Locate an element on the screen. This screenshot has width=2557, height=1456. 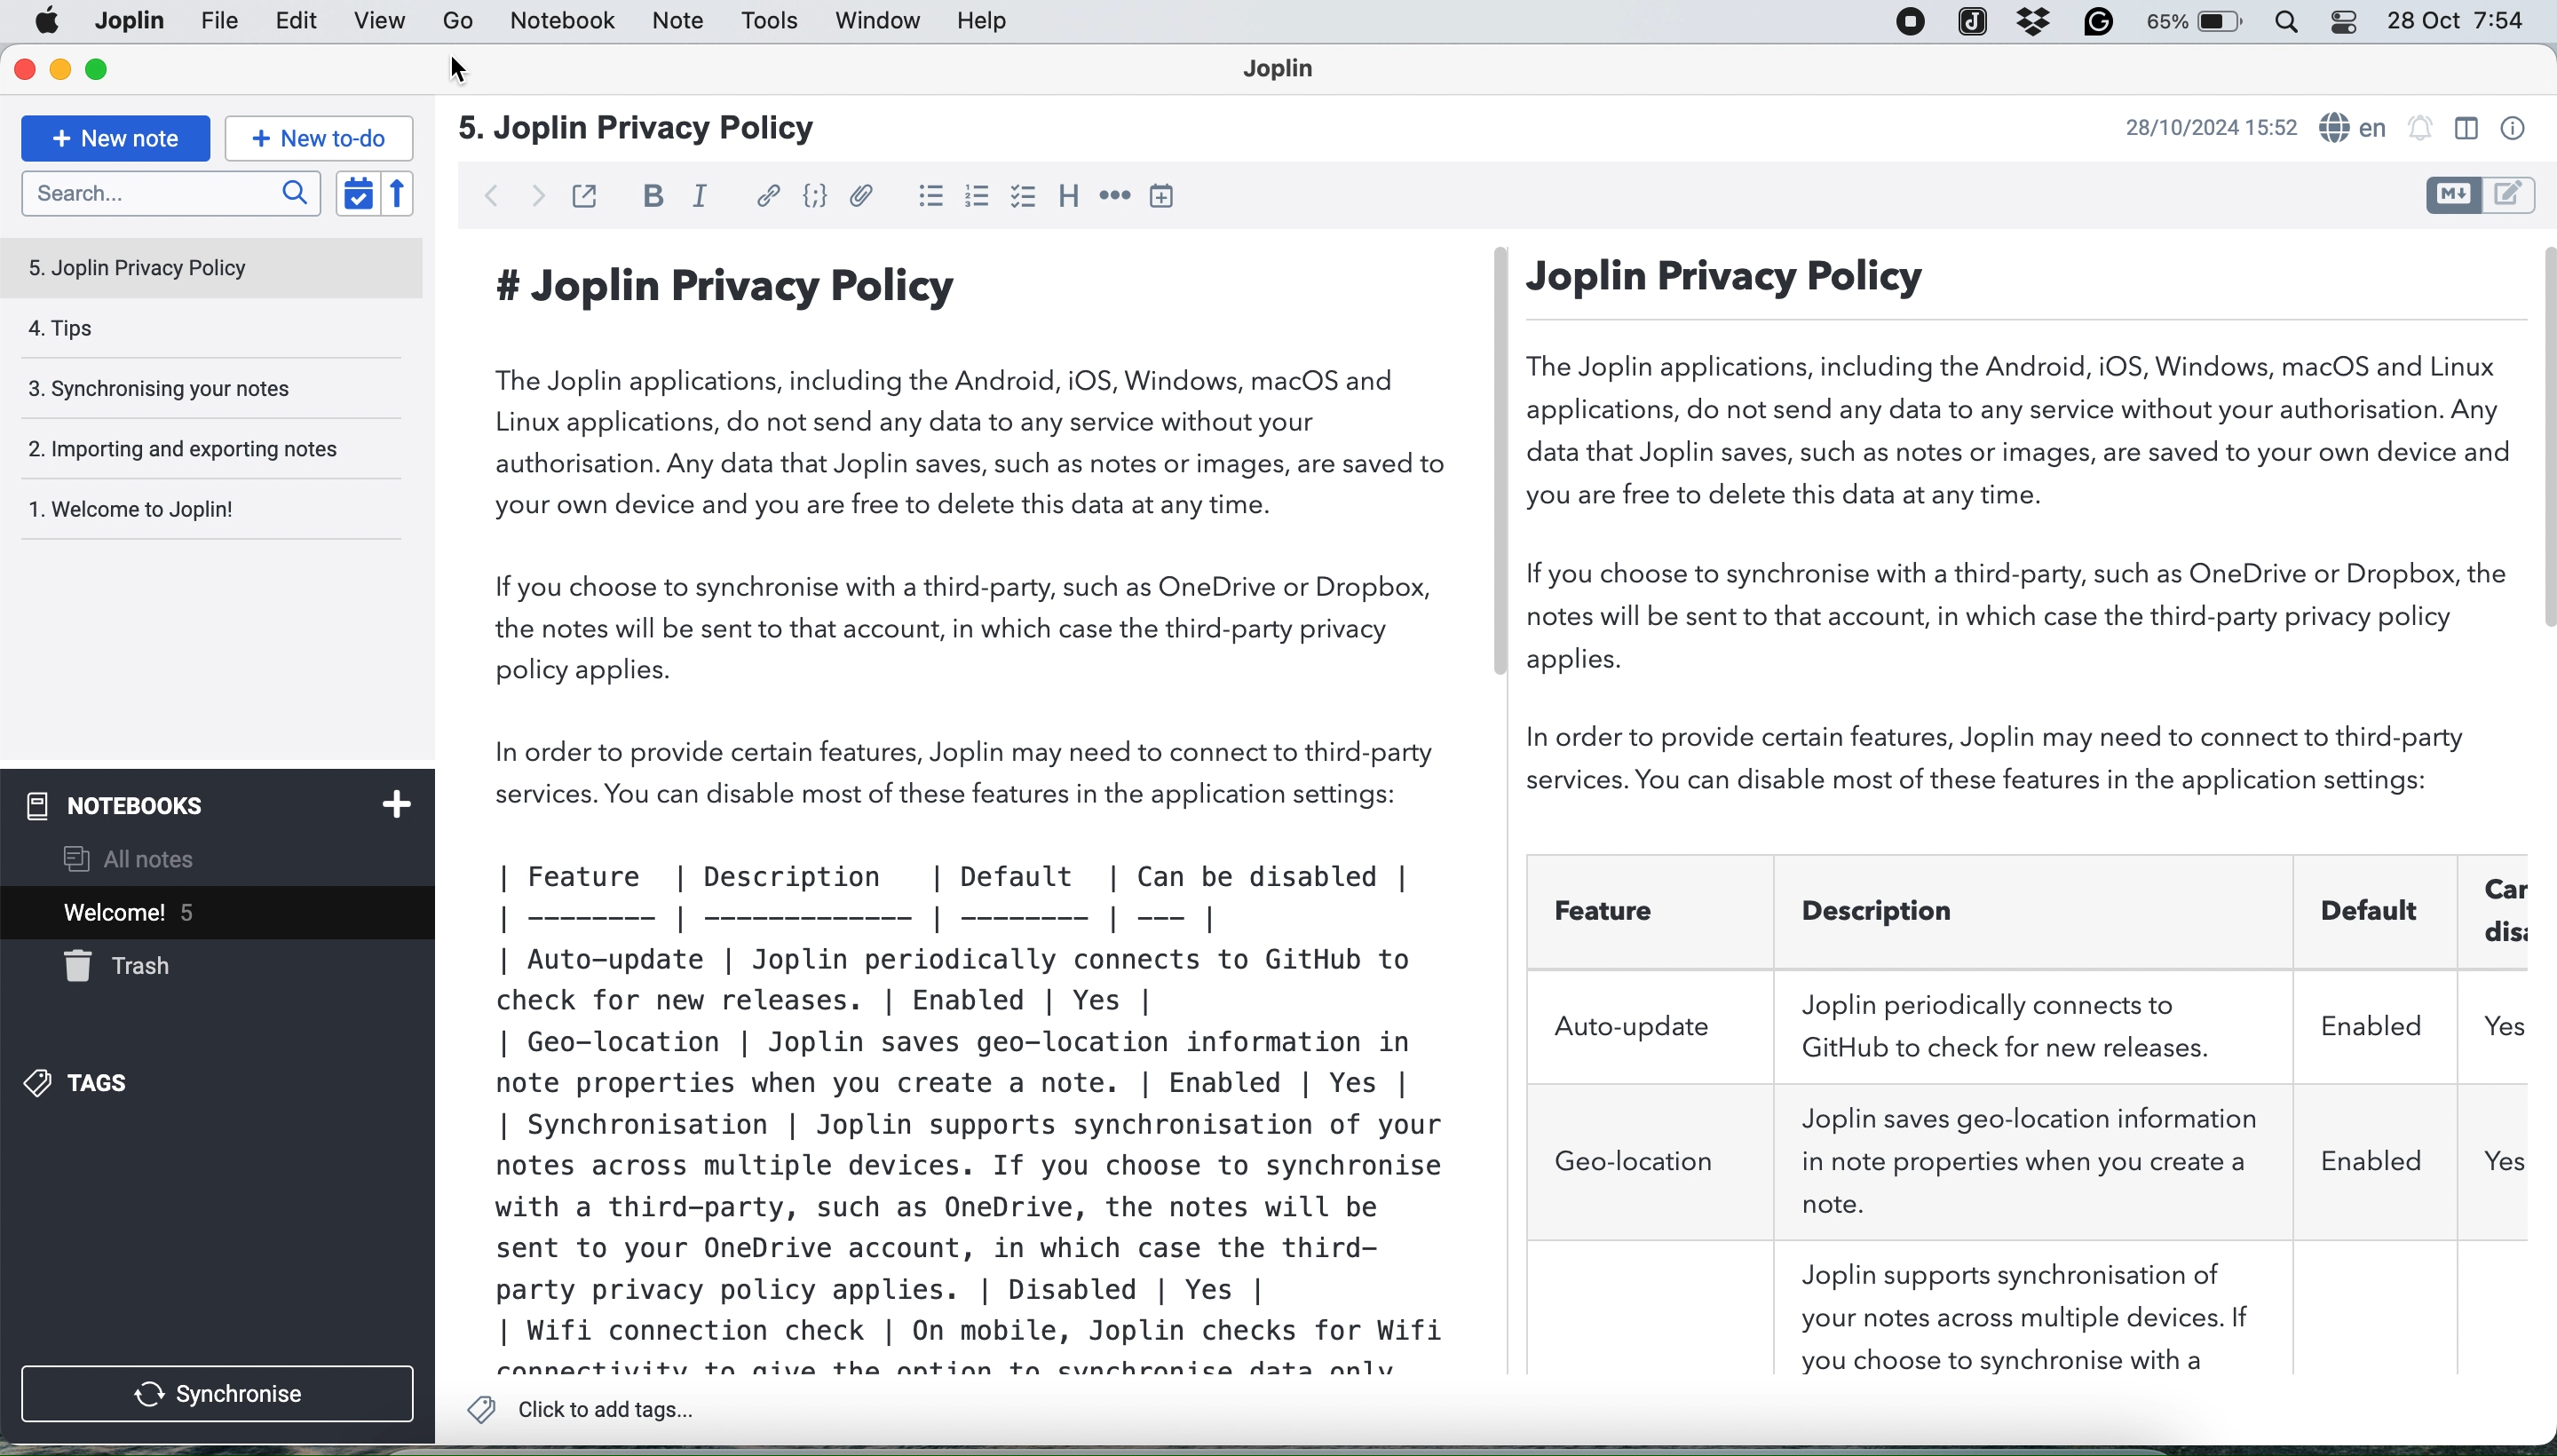
28 Oct 7:54 is located at coordinates (2456, 22).